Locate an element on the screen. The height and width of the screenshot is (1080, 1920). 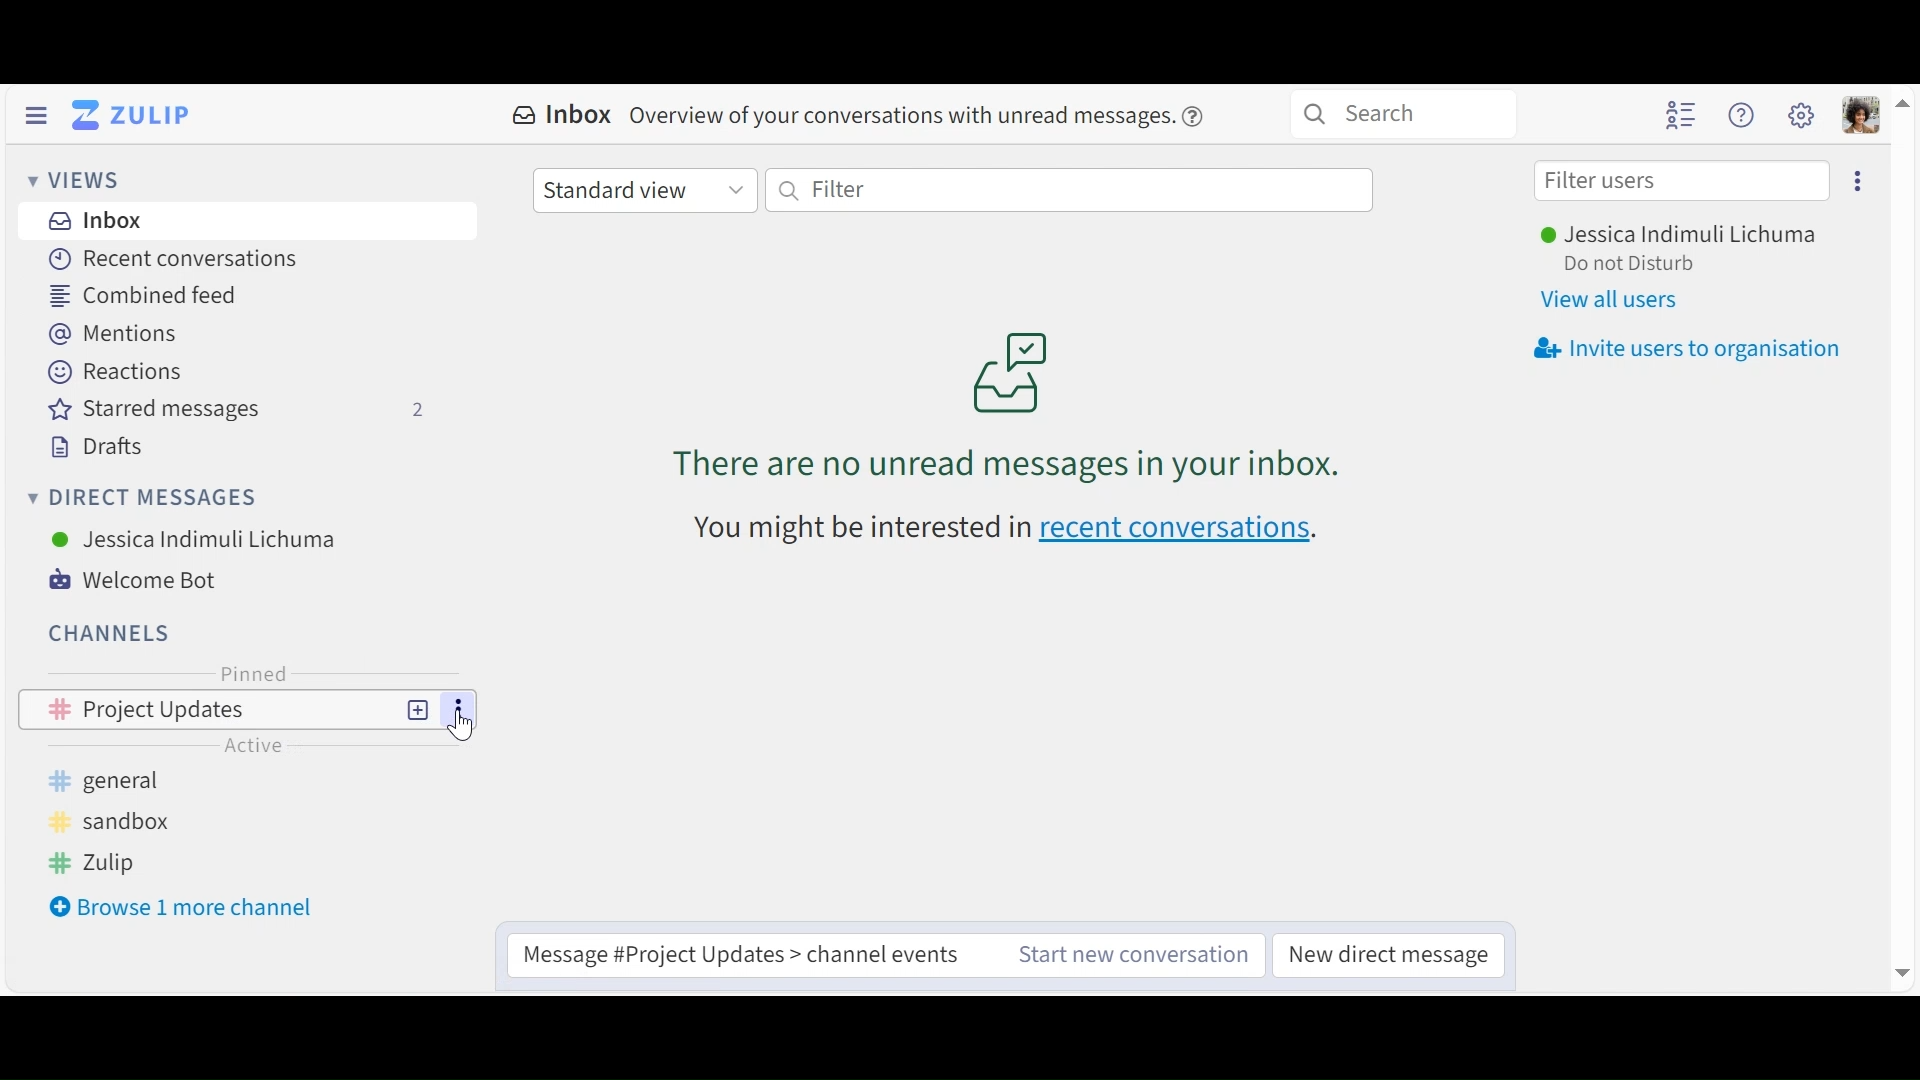
Down is located at coordinates (1897, 974).